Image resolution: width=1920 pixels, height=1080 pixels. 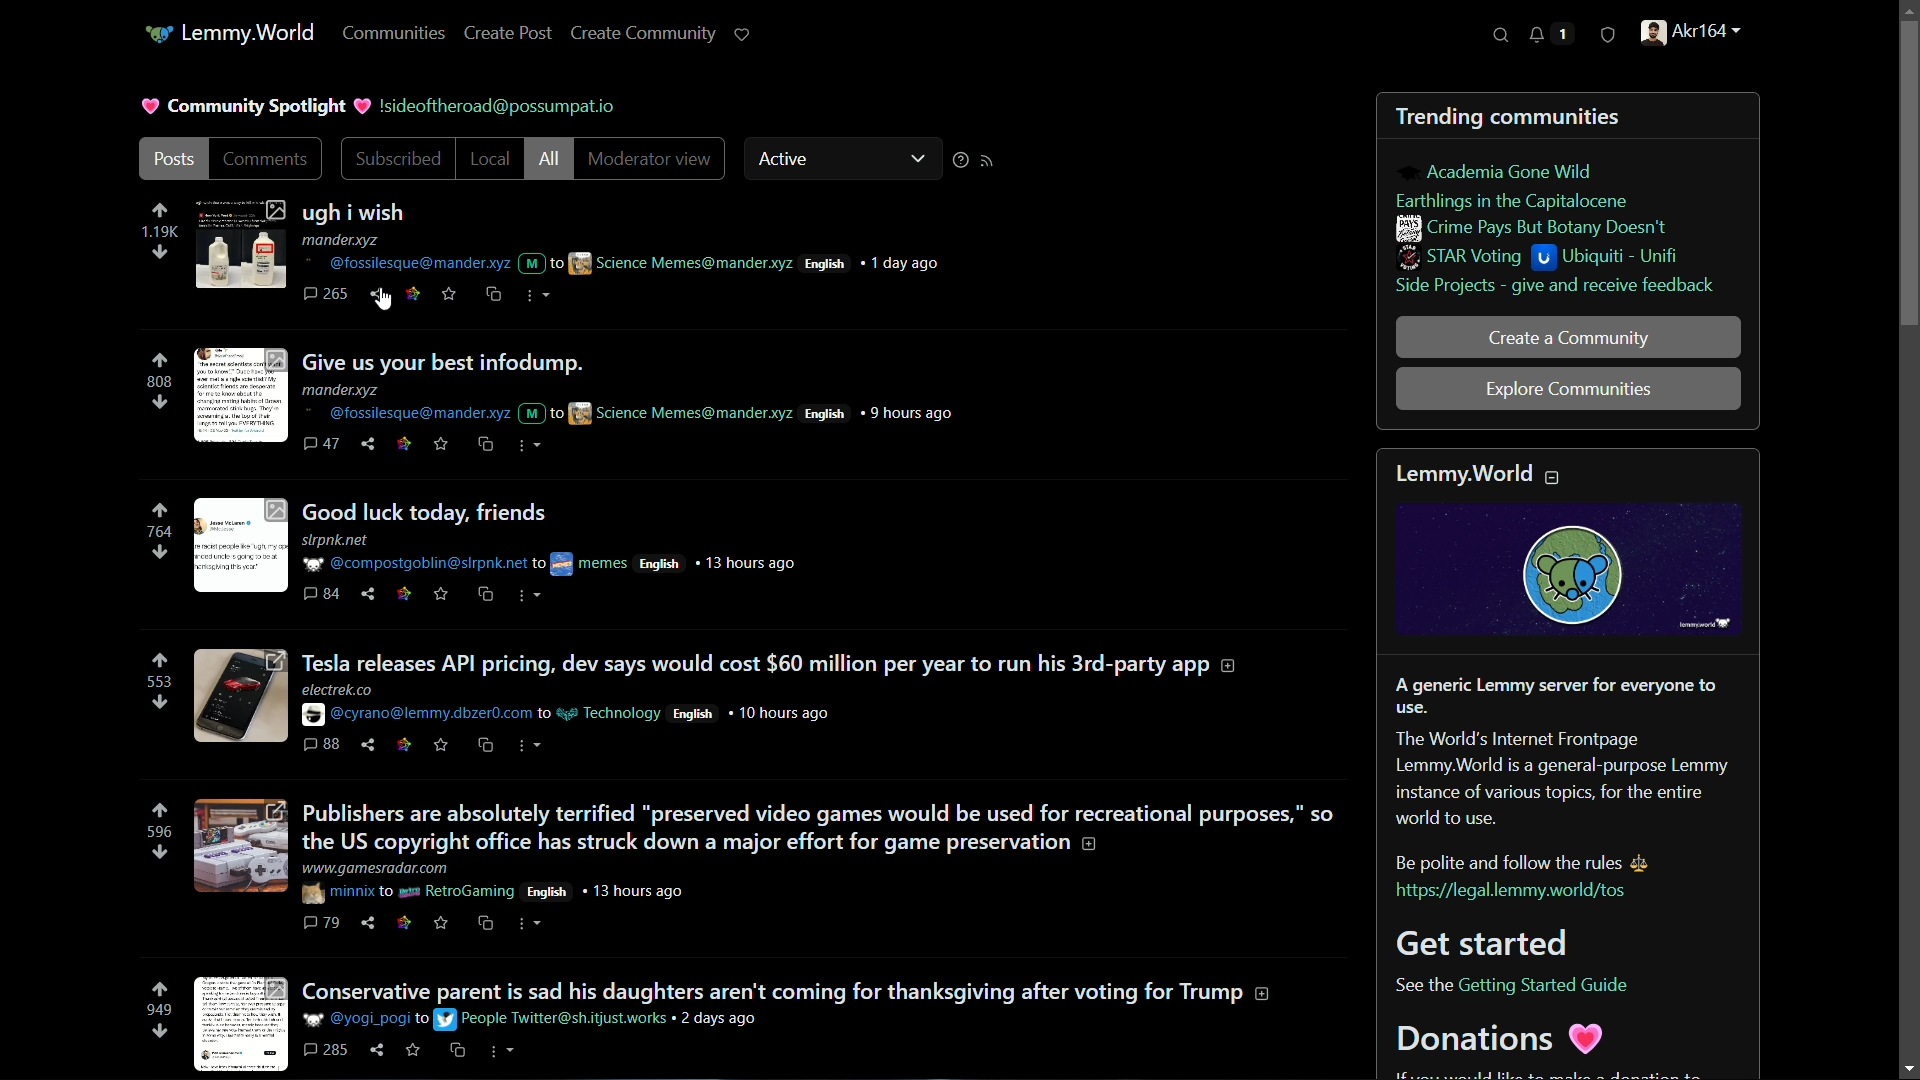 What do you see at coordinates (404, 263) in the screenshot?
I see `@fossilesque@mander.xyz` at bounding box center [404, 263].